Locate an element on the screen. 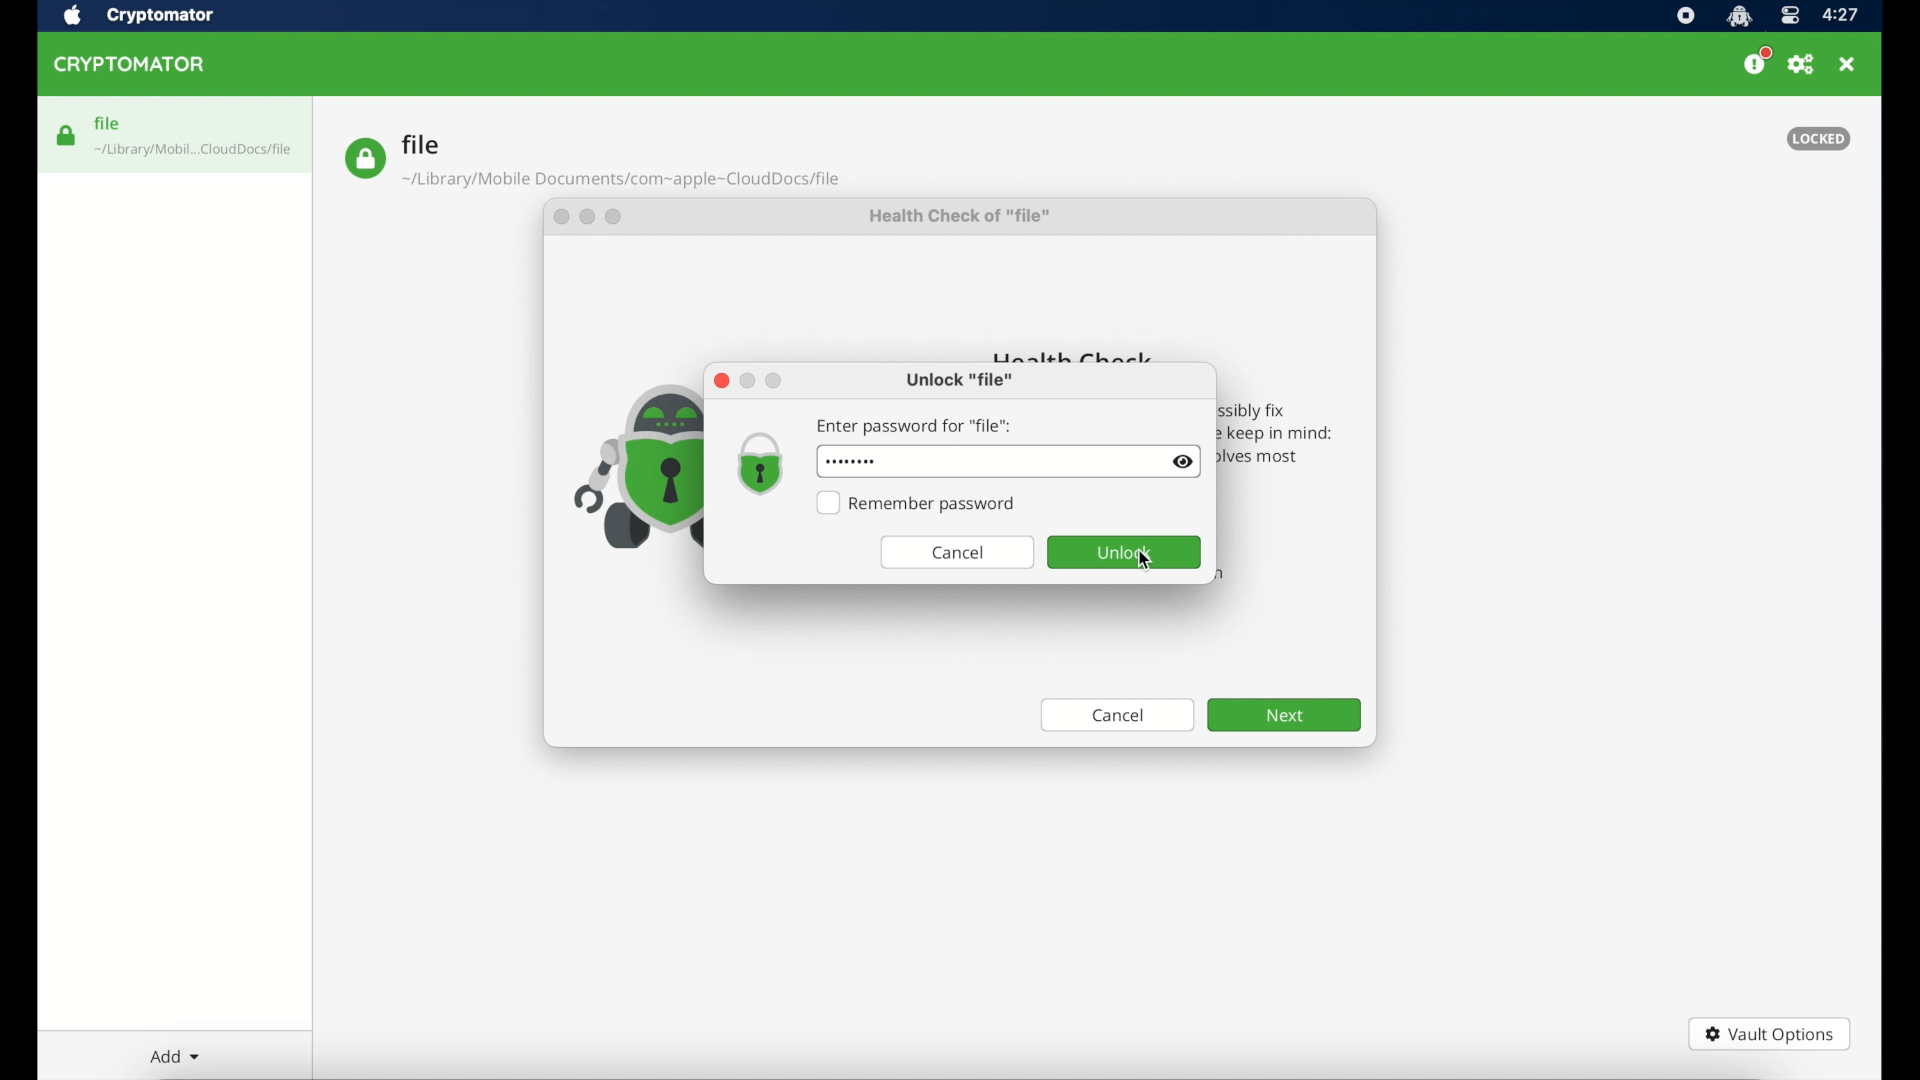 The width and height of the screenshot is (1920, 1080). password is located at coordinates (848, 462).